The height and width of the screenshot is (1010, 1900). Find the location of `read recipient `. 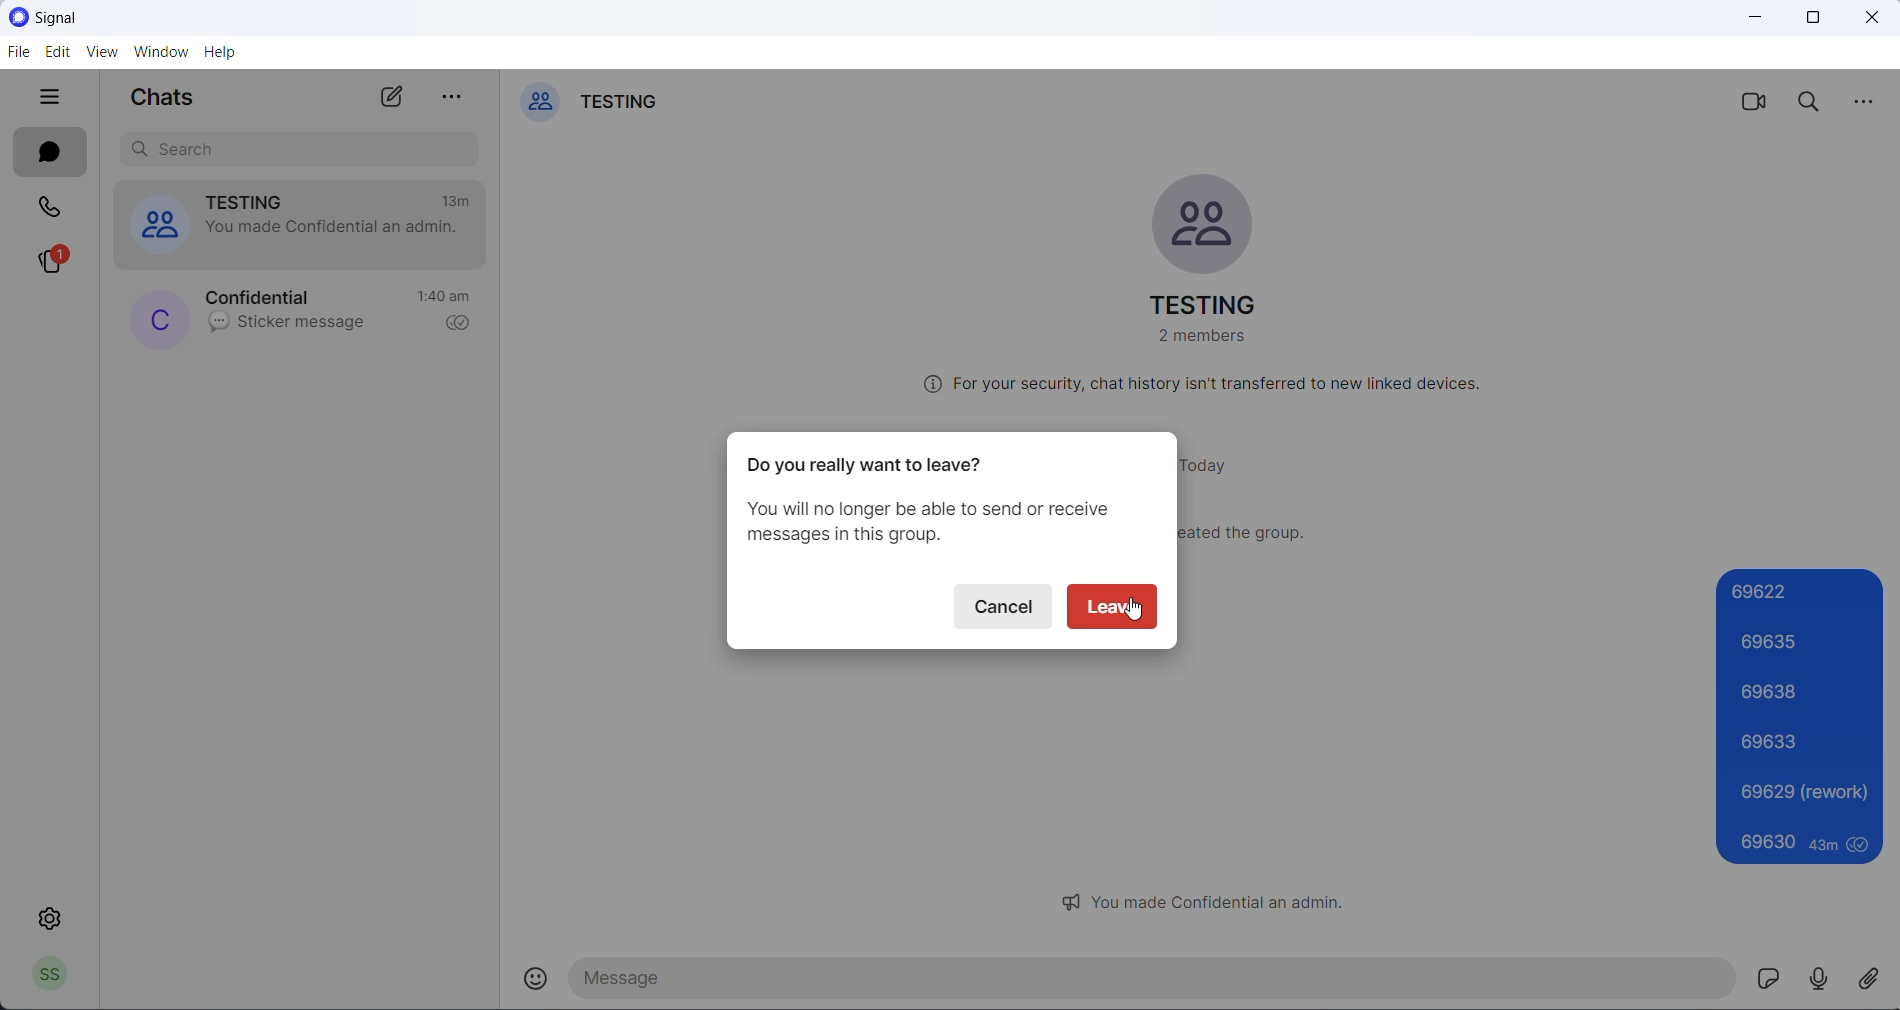

read recipient  is located at coordinates (459, 325).